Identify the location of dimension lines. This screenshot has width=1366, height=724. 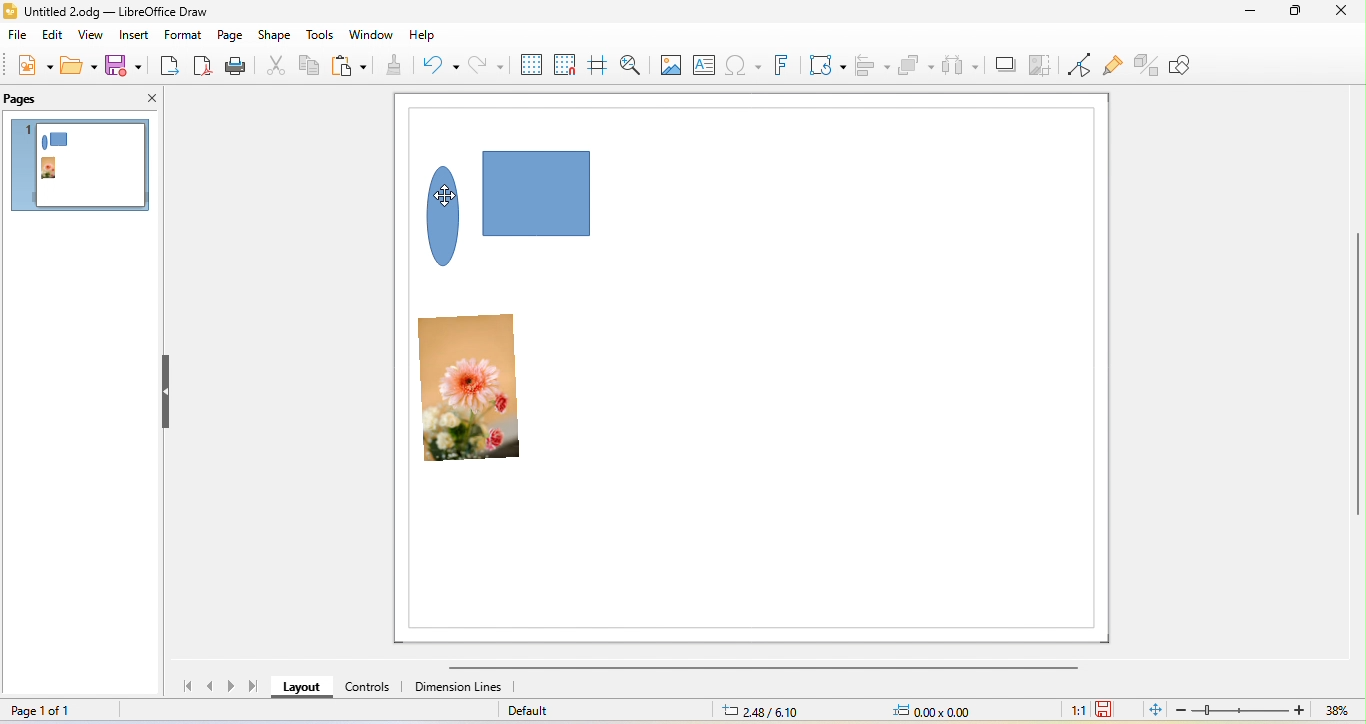
(460, 689).